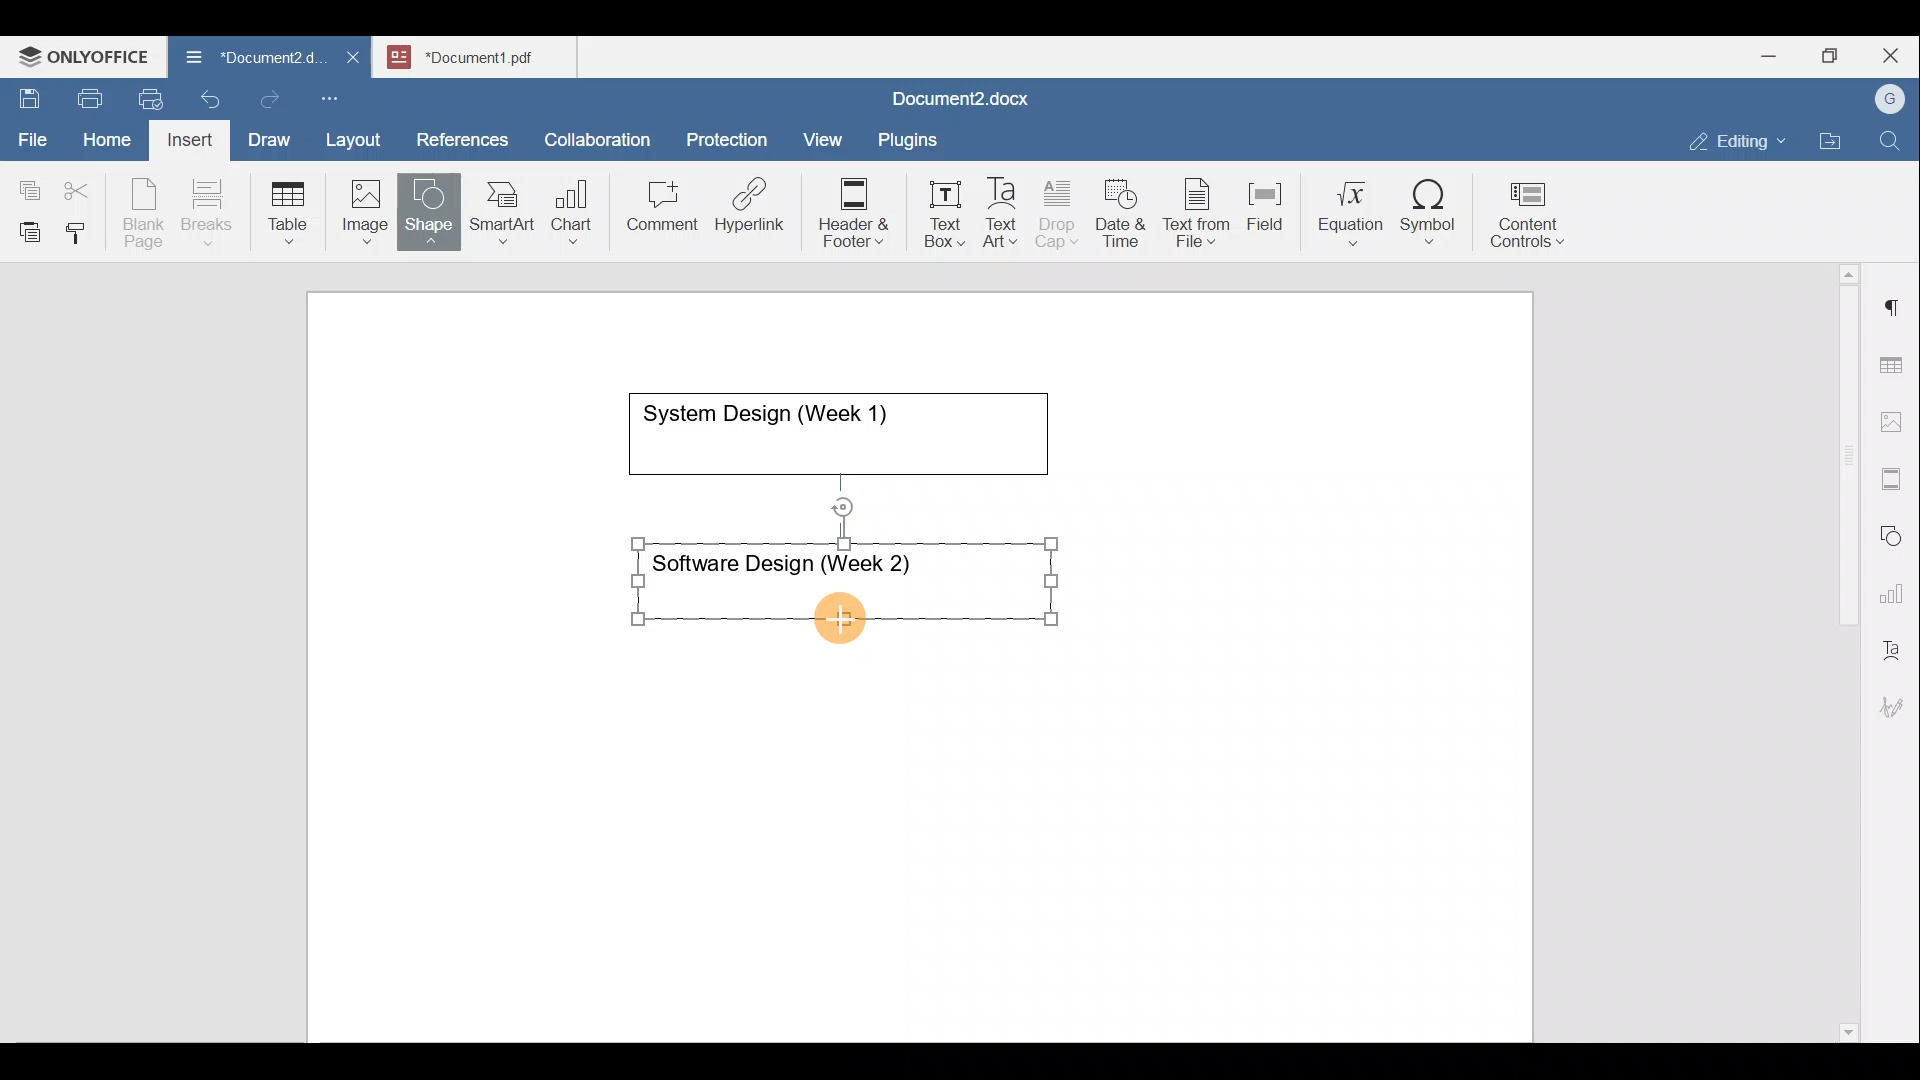 This screenshot has width=1920, height=1080. What do you see at coordinates (371, 205) in the screenshot?
I see `Image` at bounding box center [371, 205].